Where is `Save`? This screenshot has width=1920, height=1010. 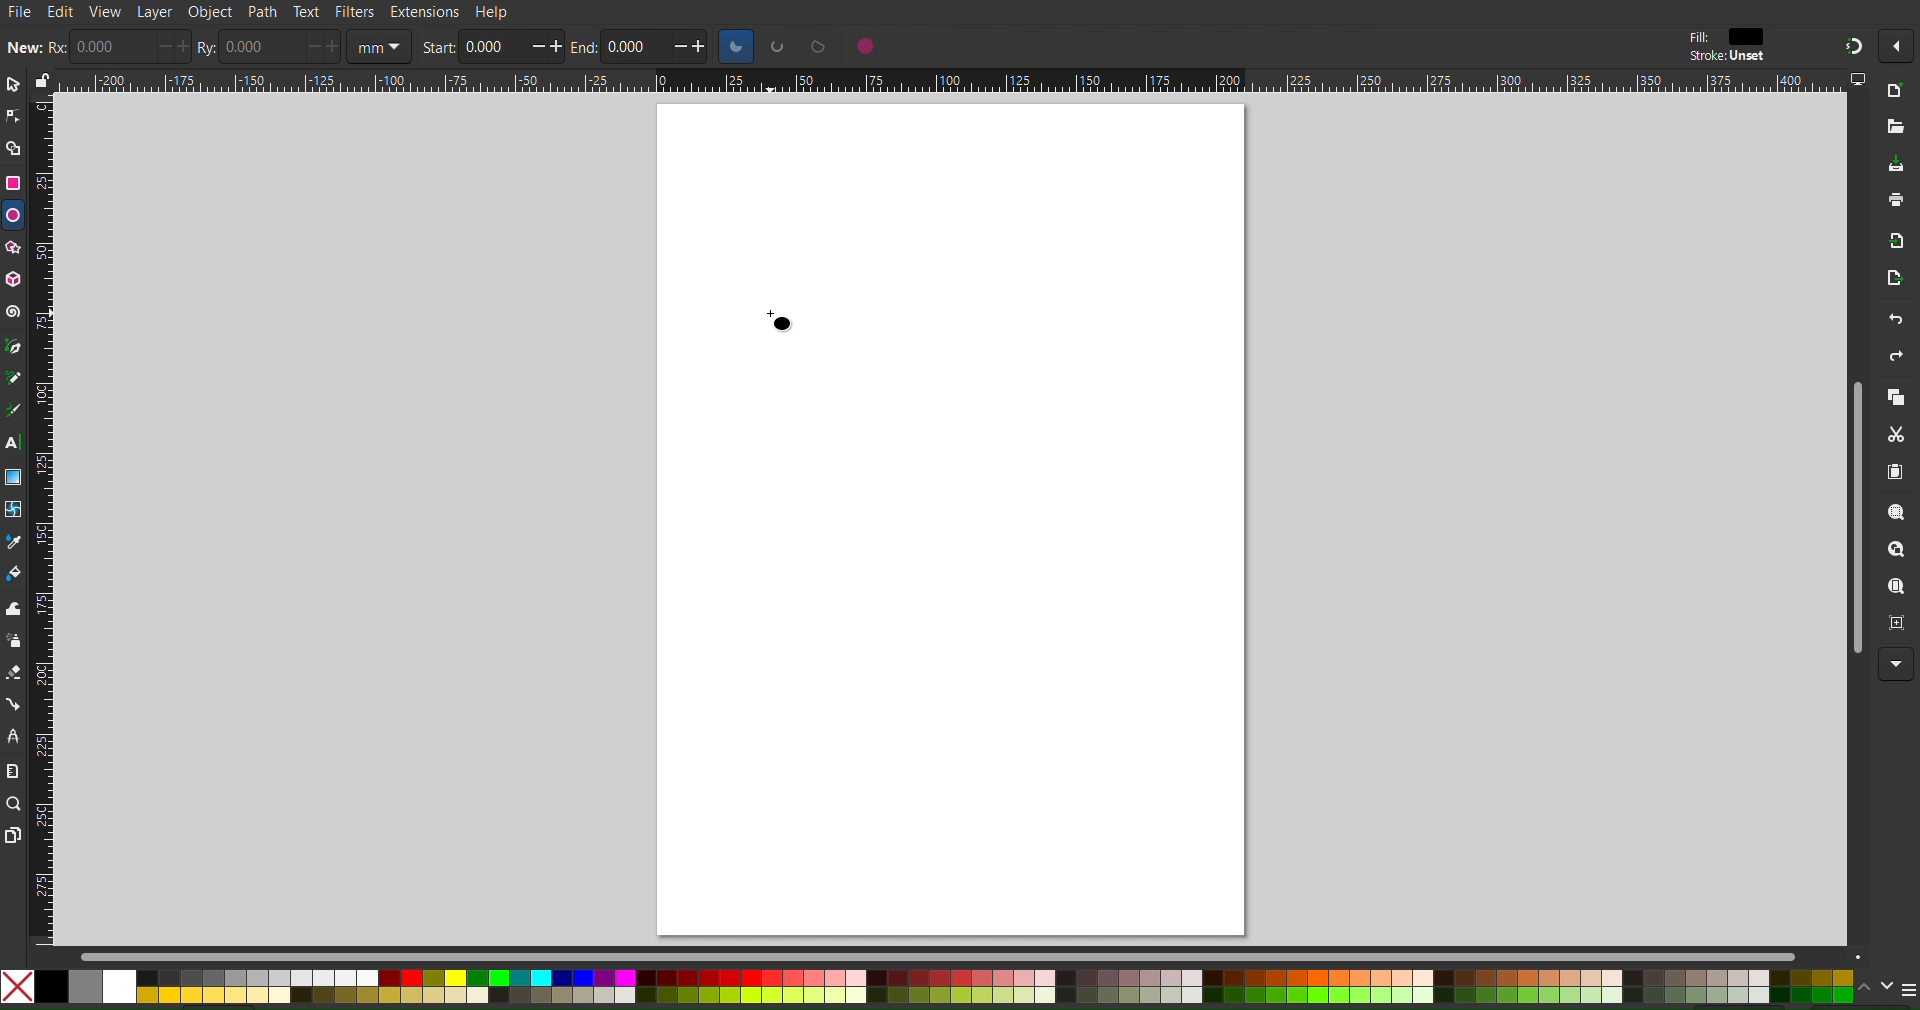 Save is located at coordinates (1895, 160).